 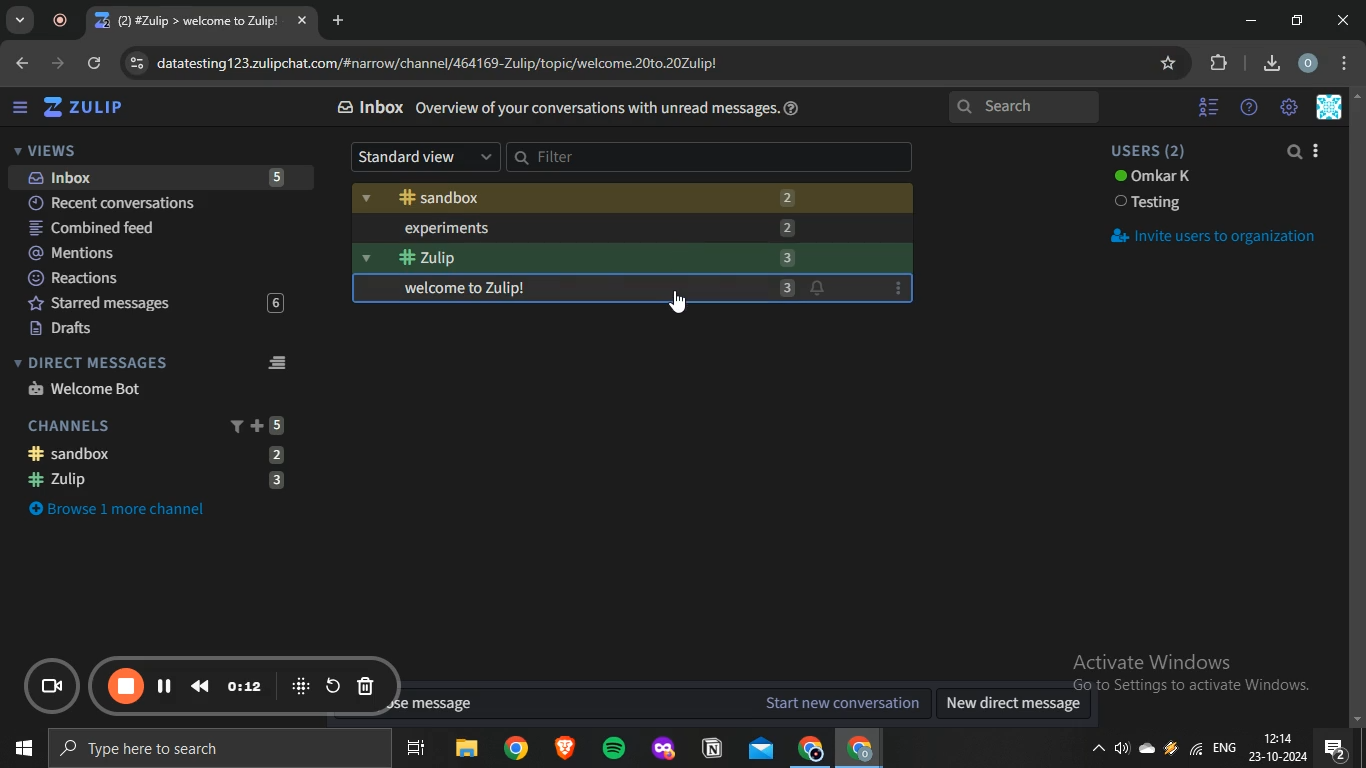 I want to click on file explorer, so click(x=468, y=750).